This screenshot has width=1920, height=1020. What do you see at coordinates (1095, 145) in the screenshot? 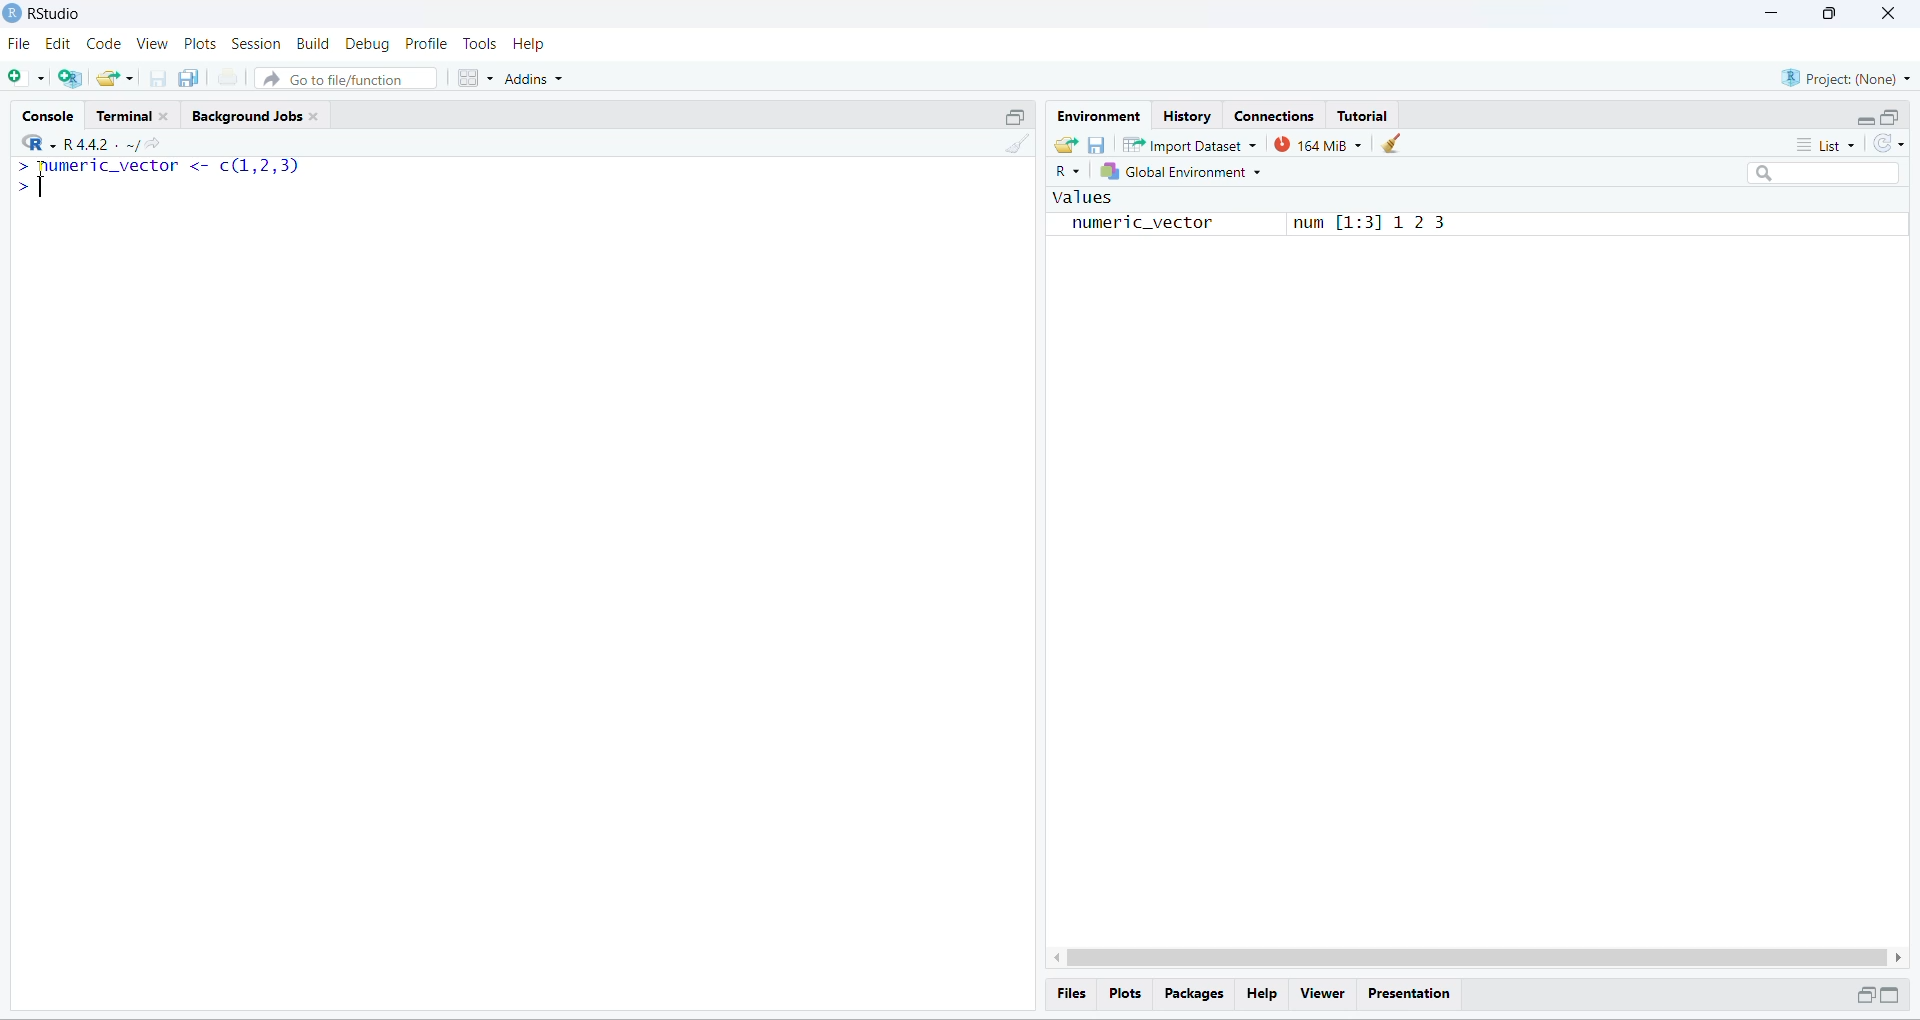
I see `save` at bounding box center [1095, 145].